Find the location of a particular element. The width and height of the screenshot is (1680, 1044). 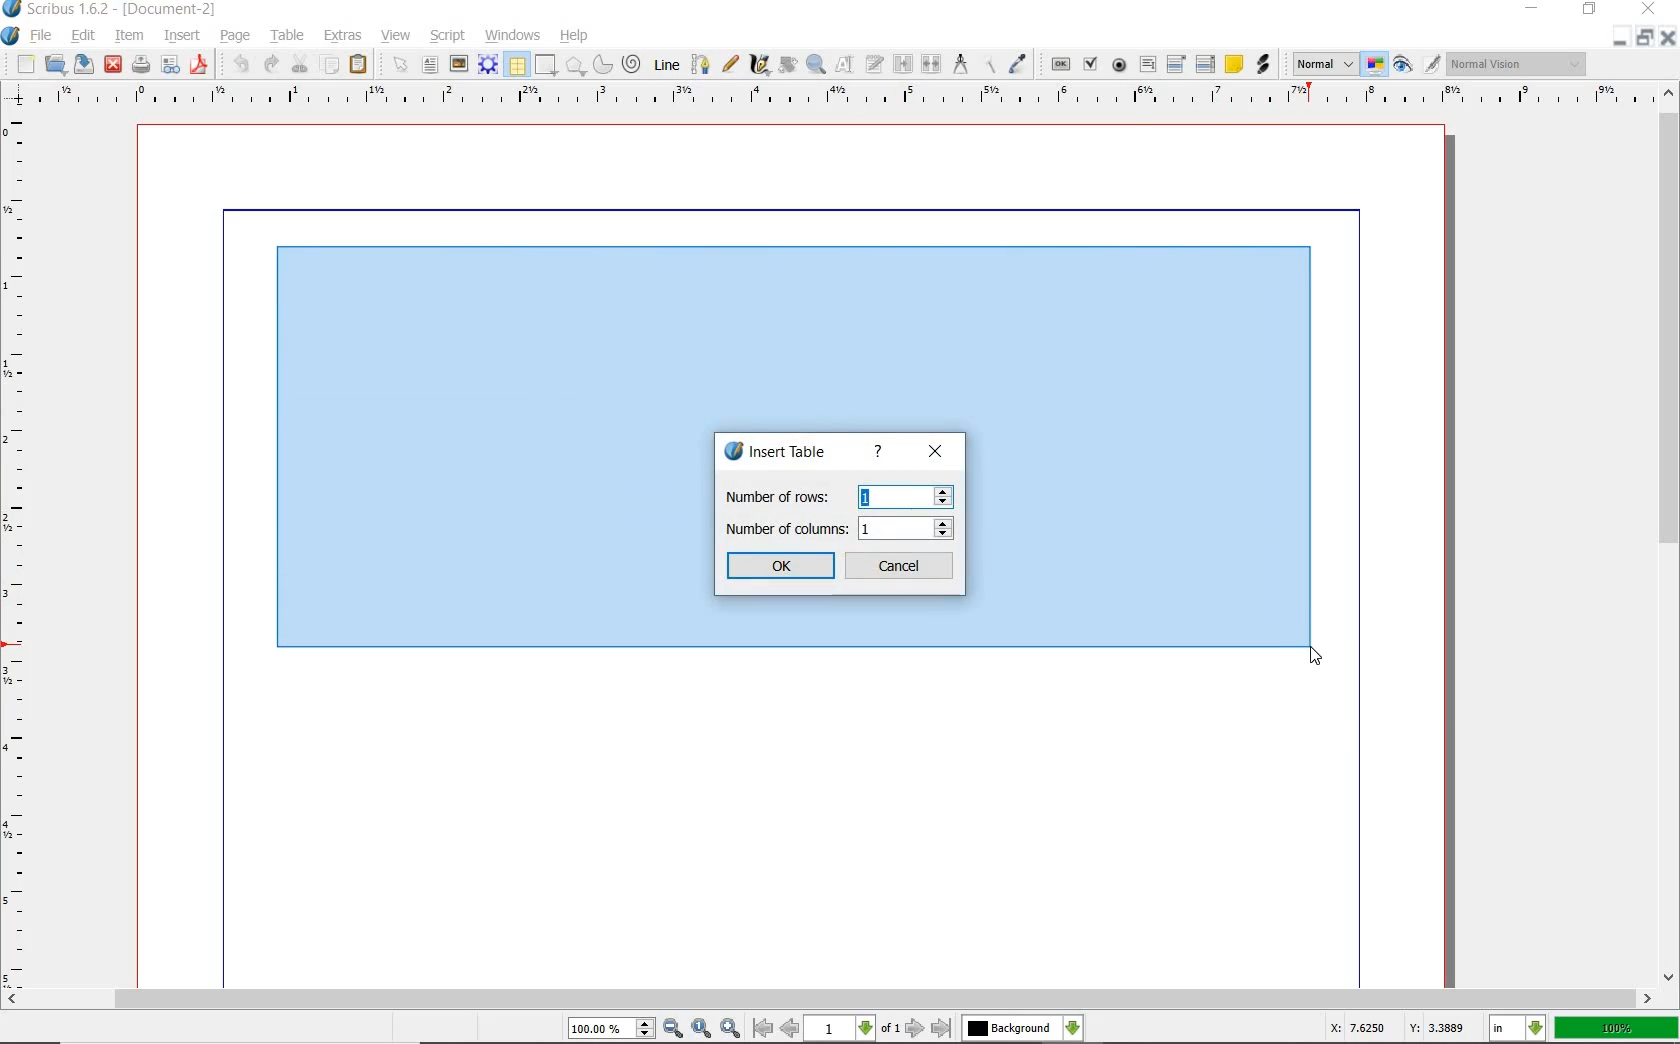

close is located at coordinates (936, 453).